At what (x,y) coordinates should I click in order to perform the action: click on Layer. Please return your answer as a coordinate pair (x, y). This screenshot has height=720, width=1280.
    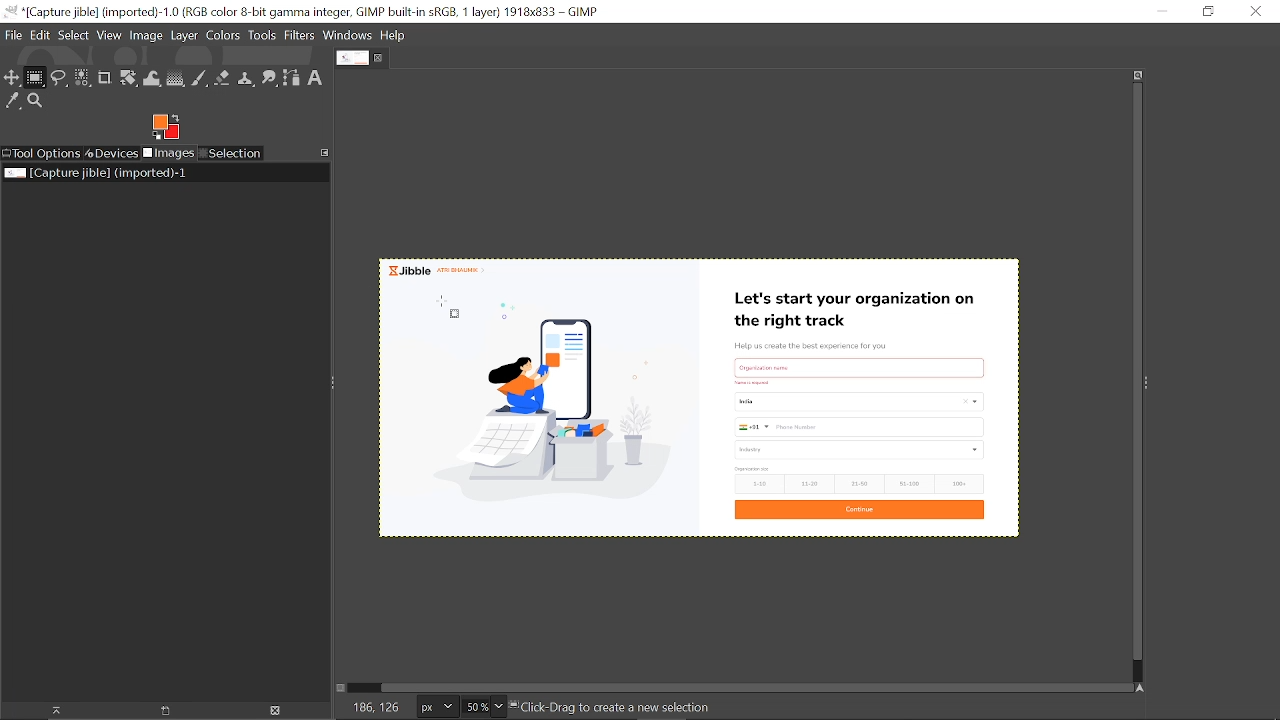
    Looking at the image, I should click on (185, 36).